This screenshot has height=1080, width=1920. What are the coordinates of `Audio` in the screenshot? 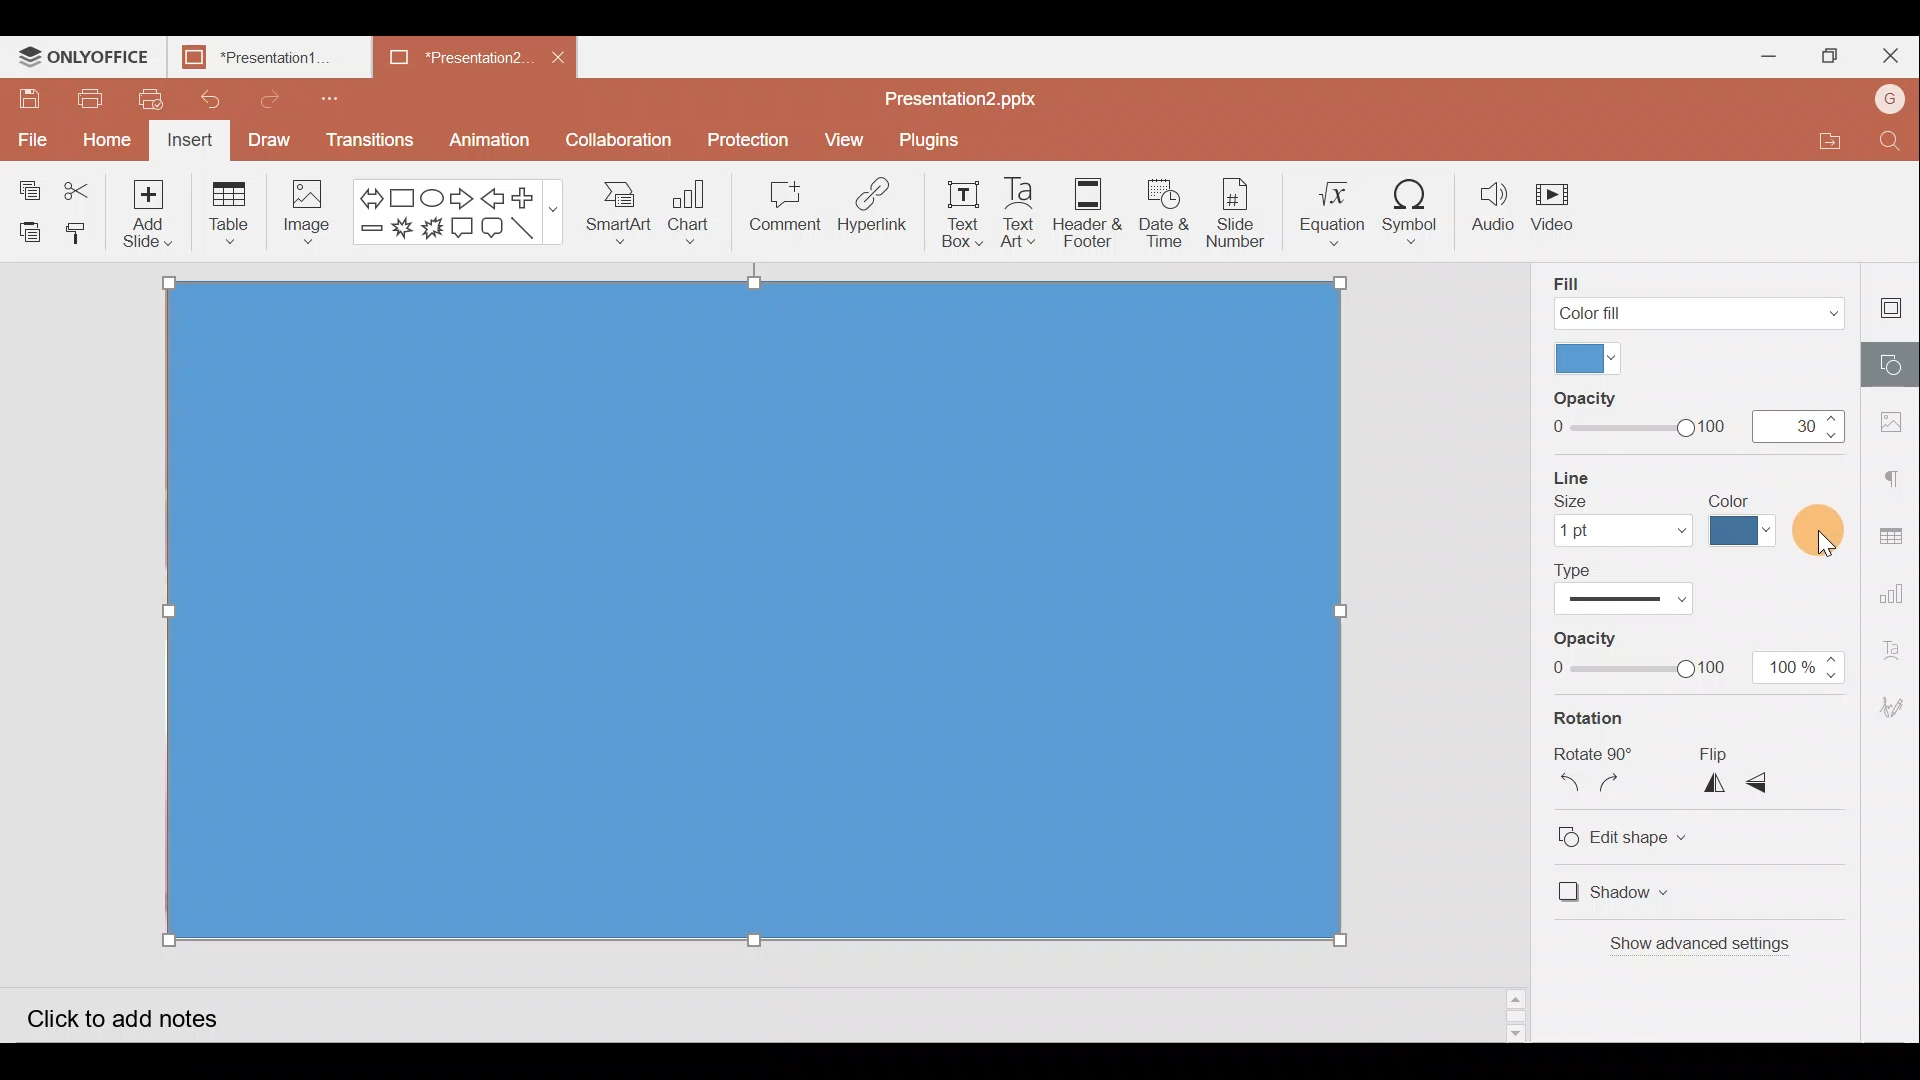 It's located at (1493, 210).